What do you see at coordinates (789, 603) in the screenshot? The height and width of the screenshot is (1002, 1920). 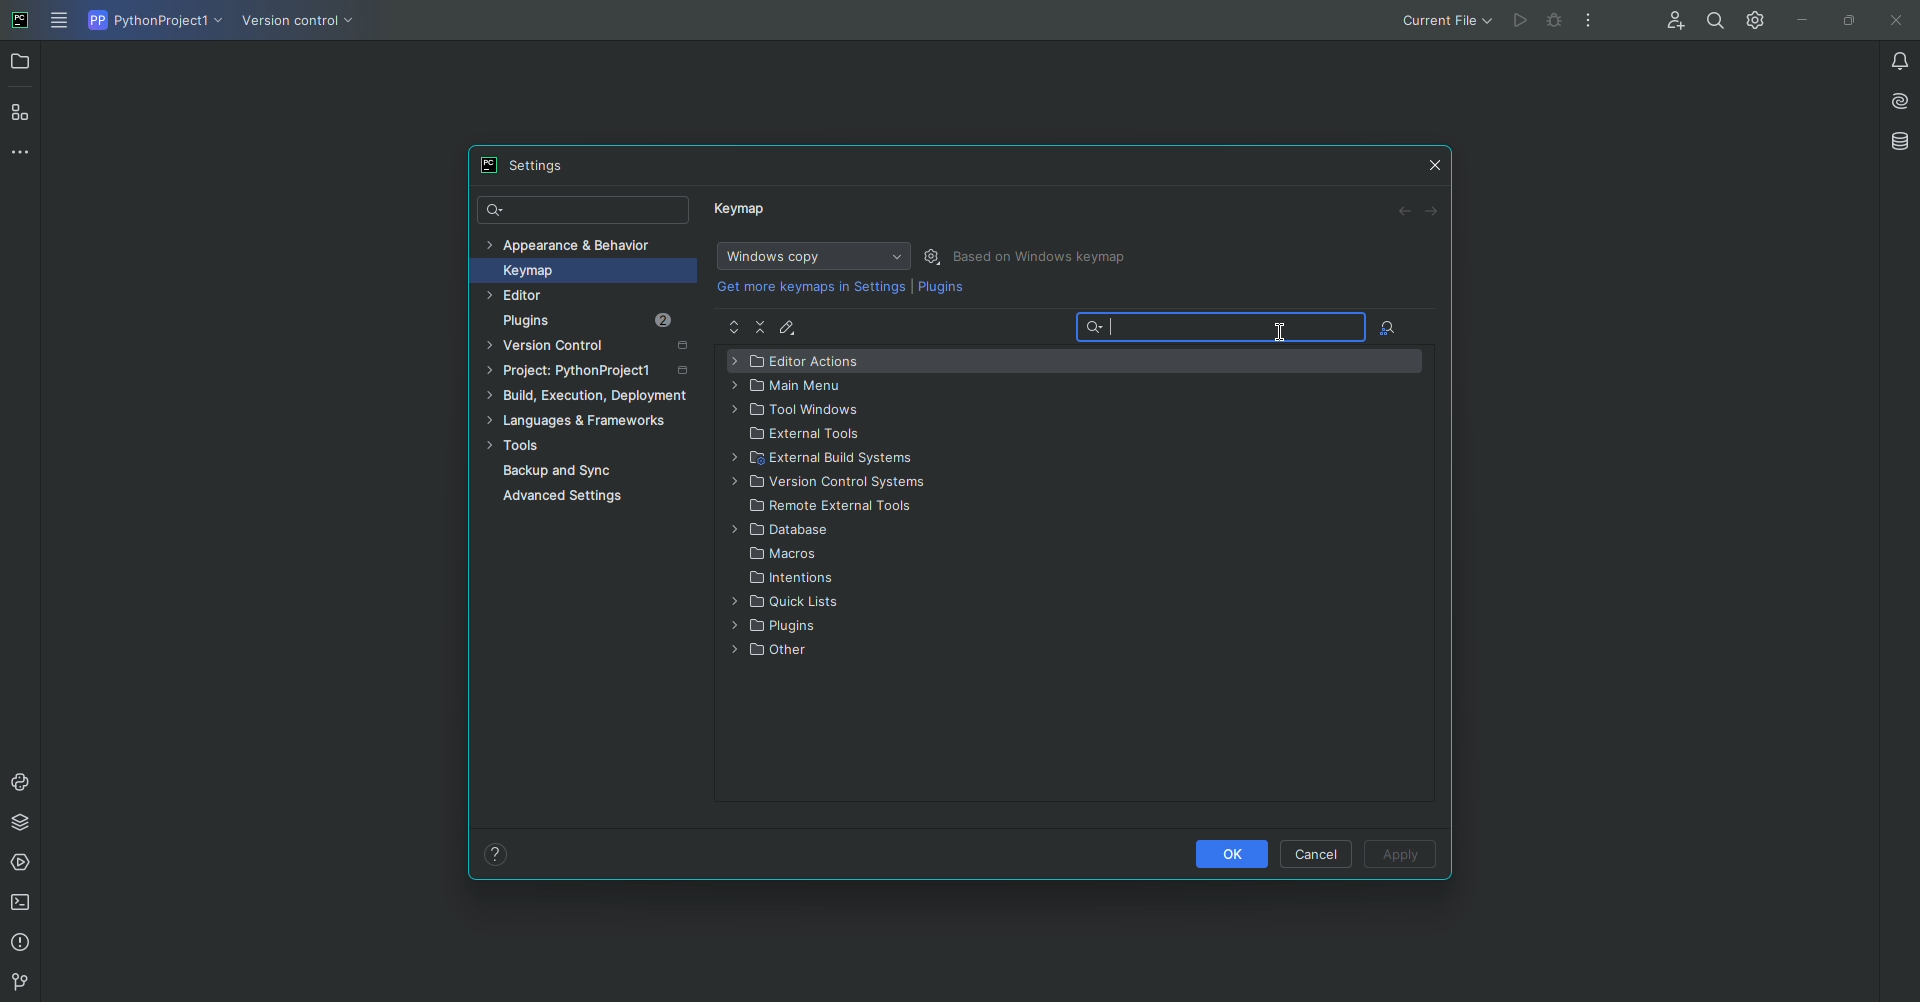 I see `Quick Lists` at bounding box center [789, 603].